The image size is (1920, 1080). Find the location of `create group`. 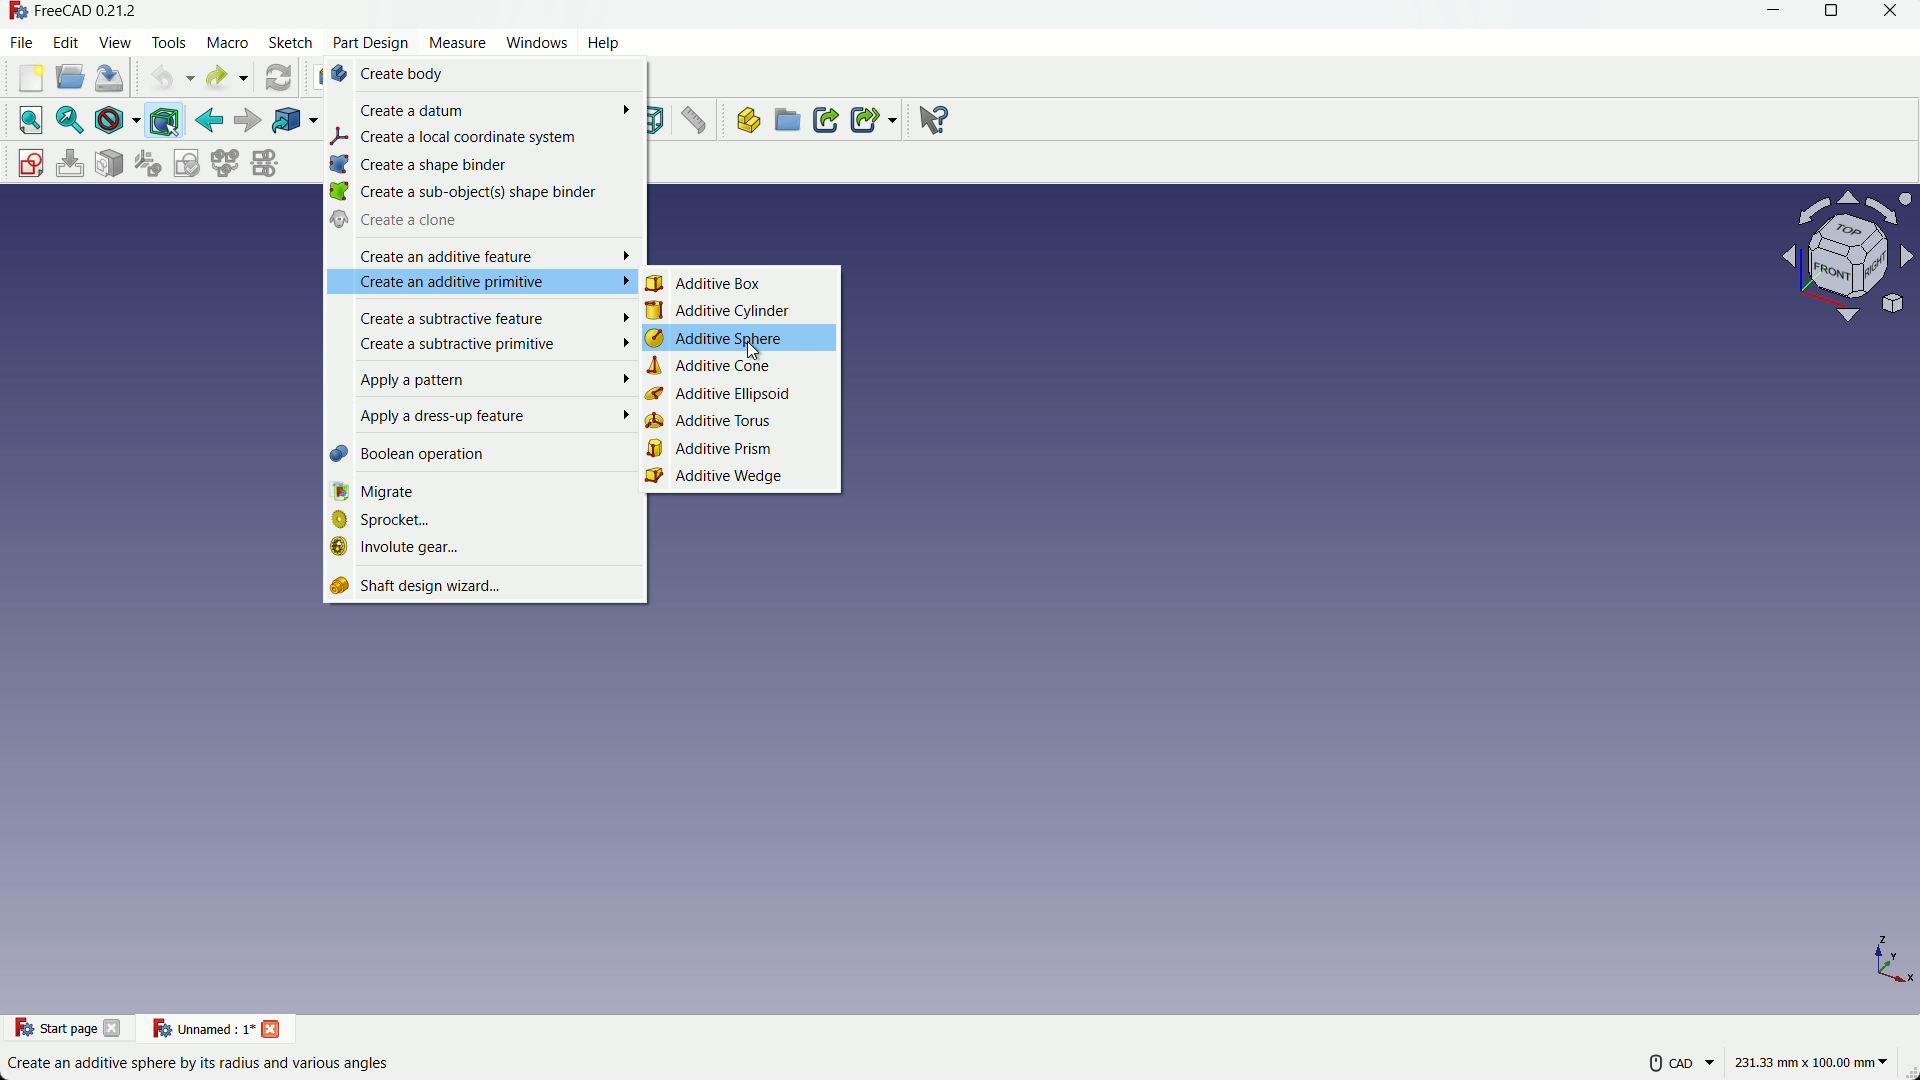

create group is located at coordinates (786, 122).